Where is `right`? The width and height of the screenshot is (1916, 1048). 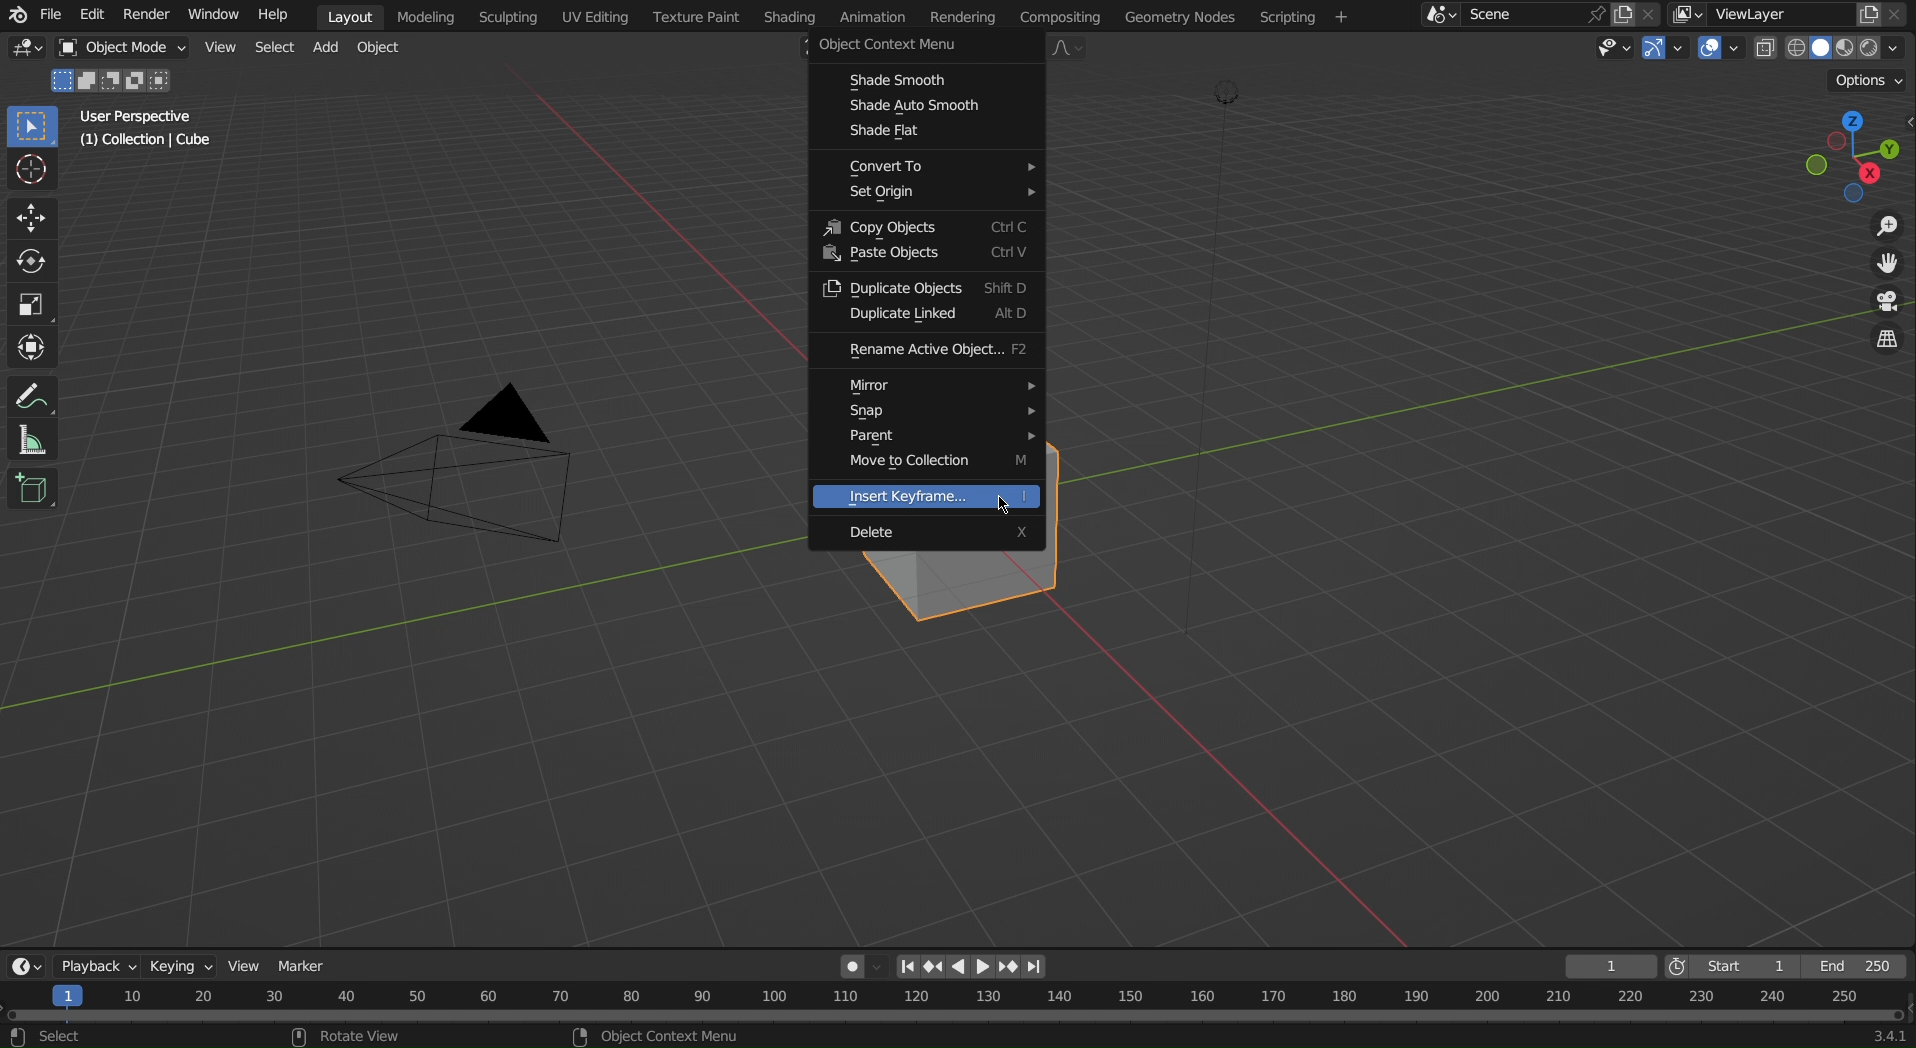 right is located at coordinates (985, 967).